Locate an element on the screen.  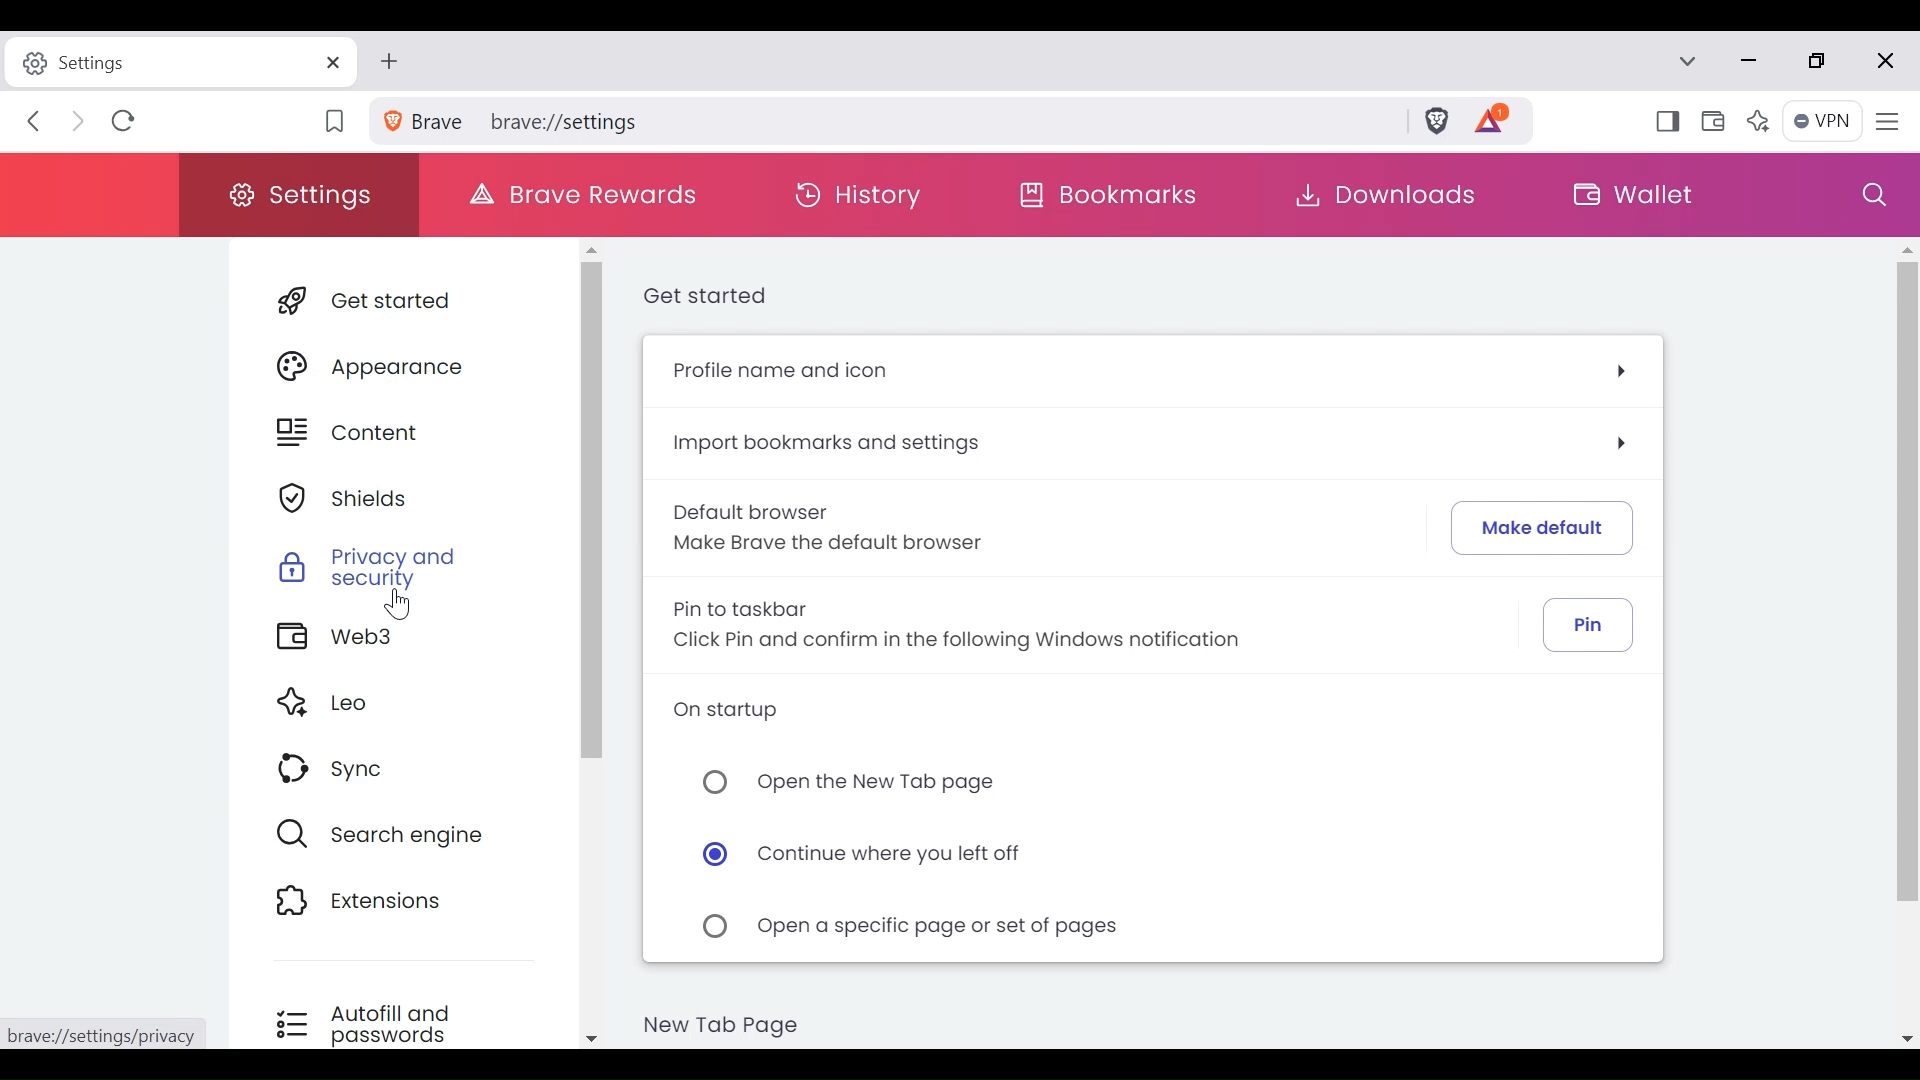
Enable/Disable Open the New Tab page is located at coordinates (872, 784).